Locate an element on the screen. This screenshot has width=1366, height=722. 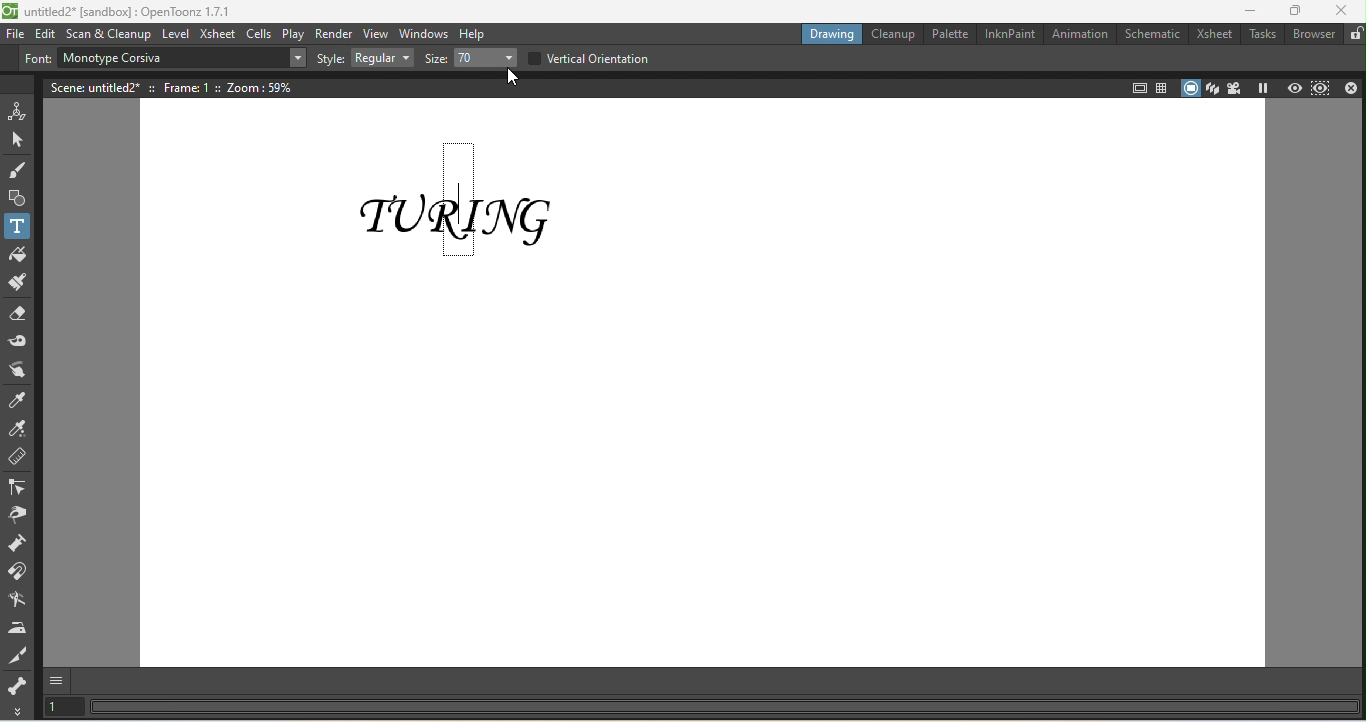
Maximize is located at coordinates (1296, 11).